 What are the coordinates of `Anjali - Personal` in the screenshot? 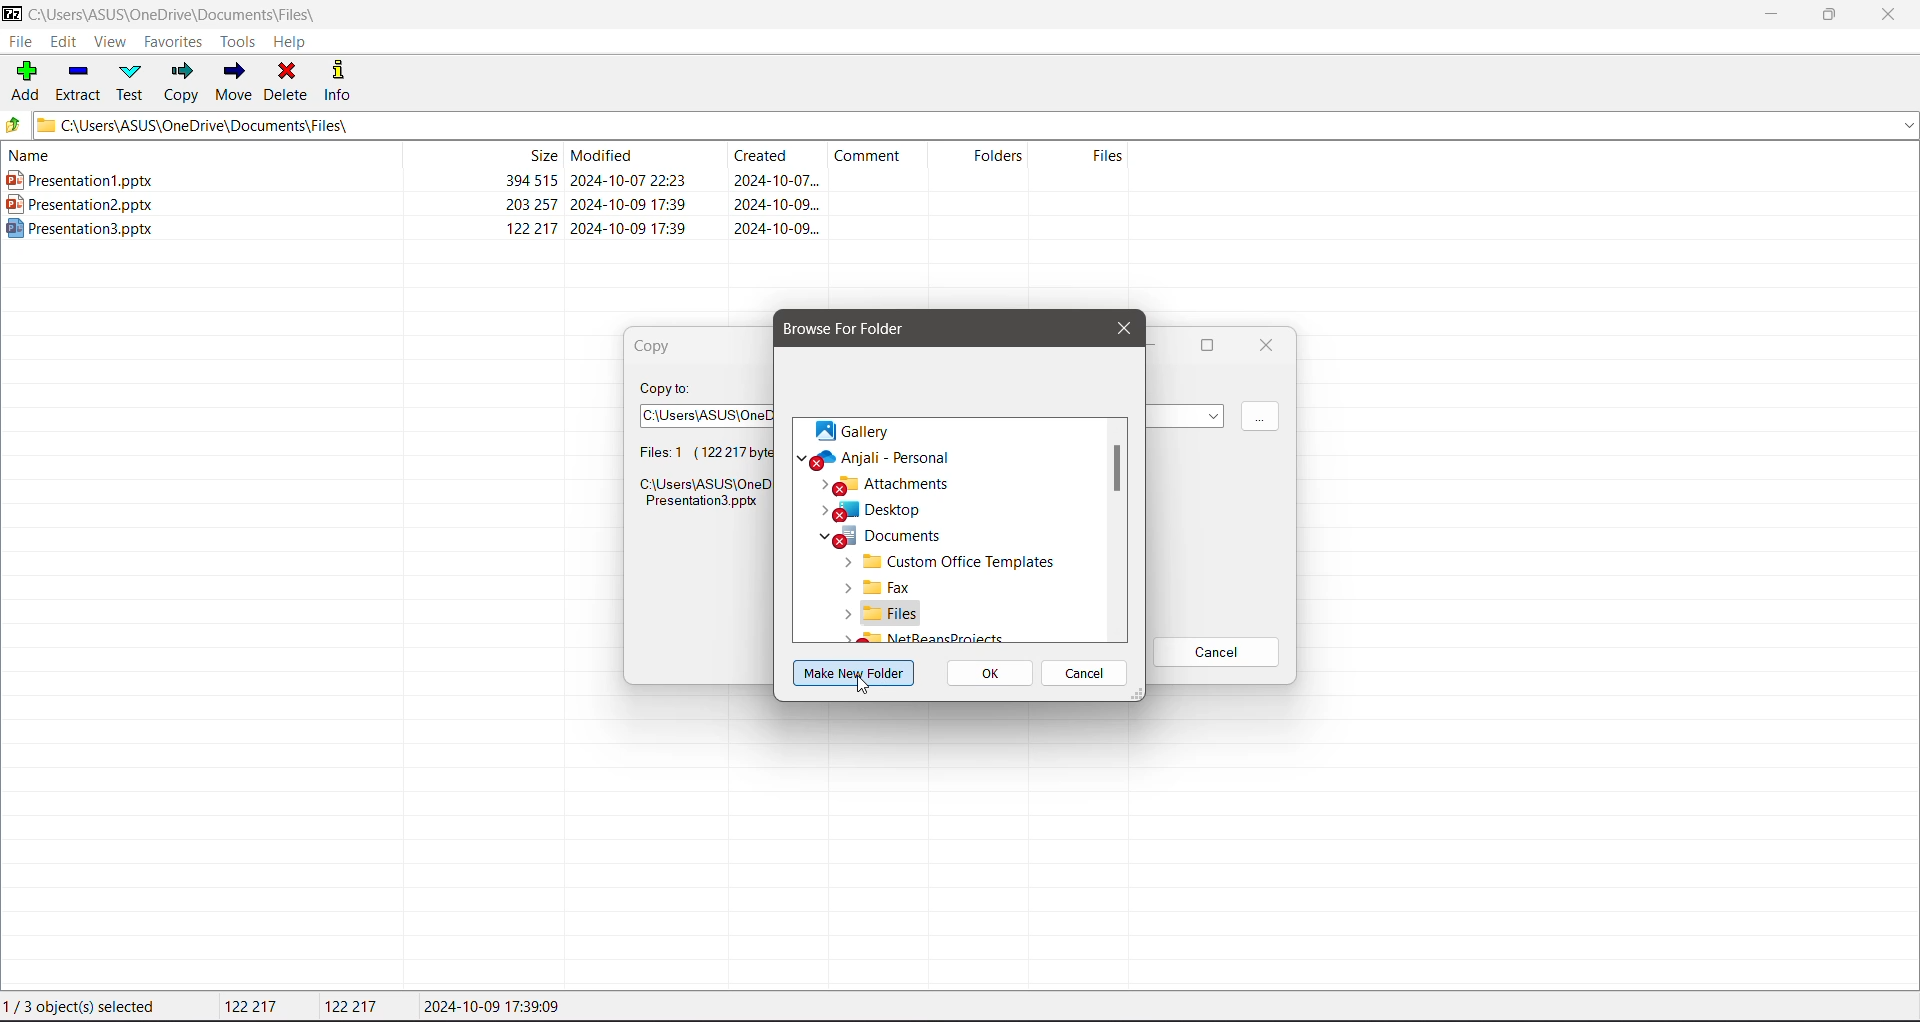 It's located at (903, 458).